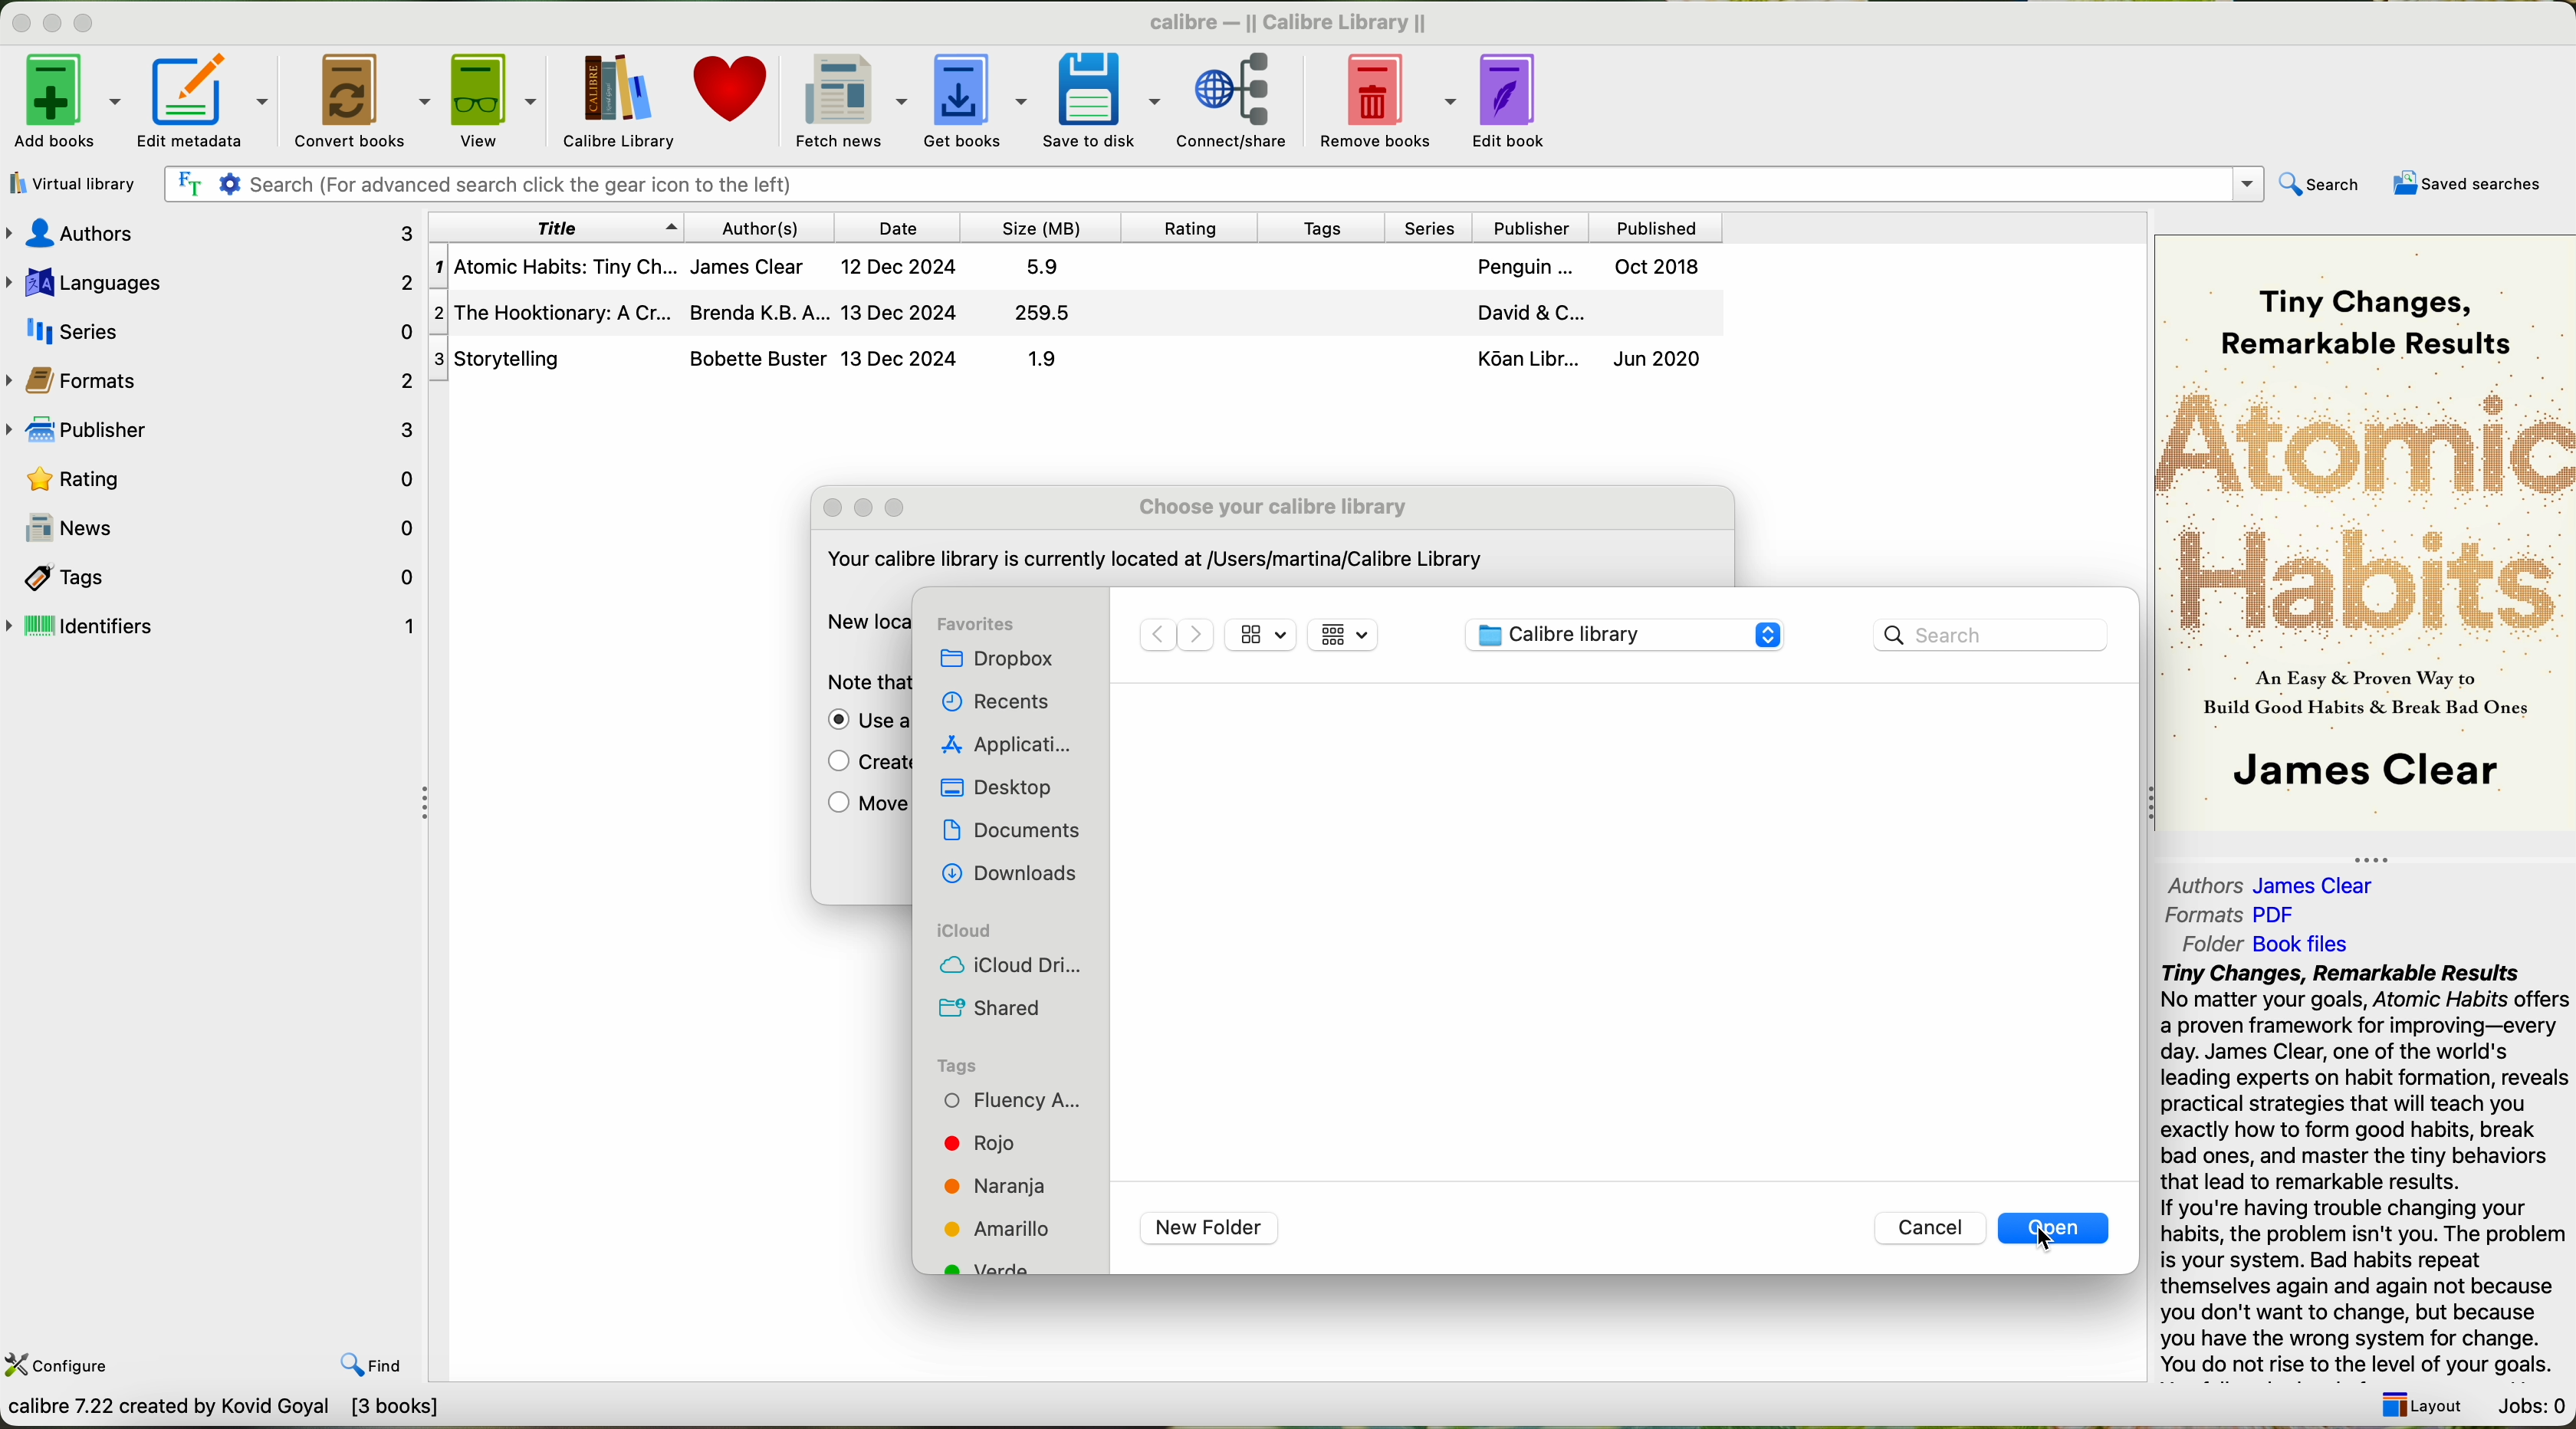 This screenshot has width=2576, height=1429. Describe the element at coordinates (1214, 183) in the screenshot. I see `Search (For advanced search click the gear icon to the left) ` at that location.